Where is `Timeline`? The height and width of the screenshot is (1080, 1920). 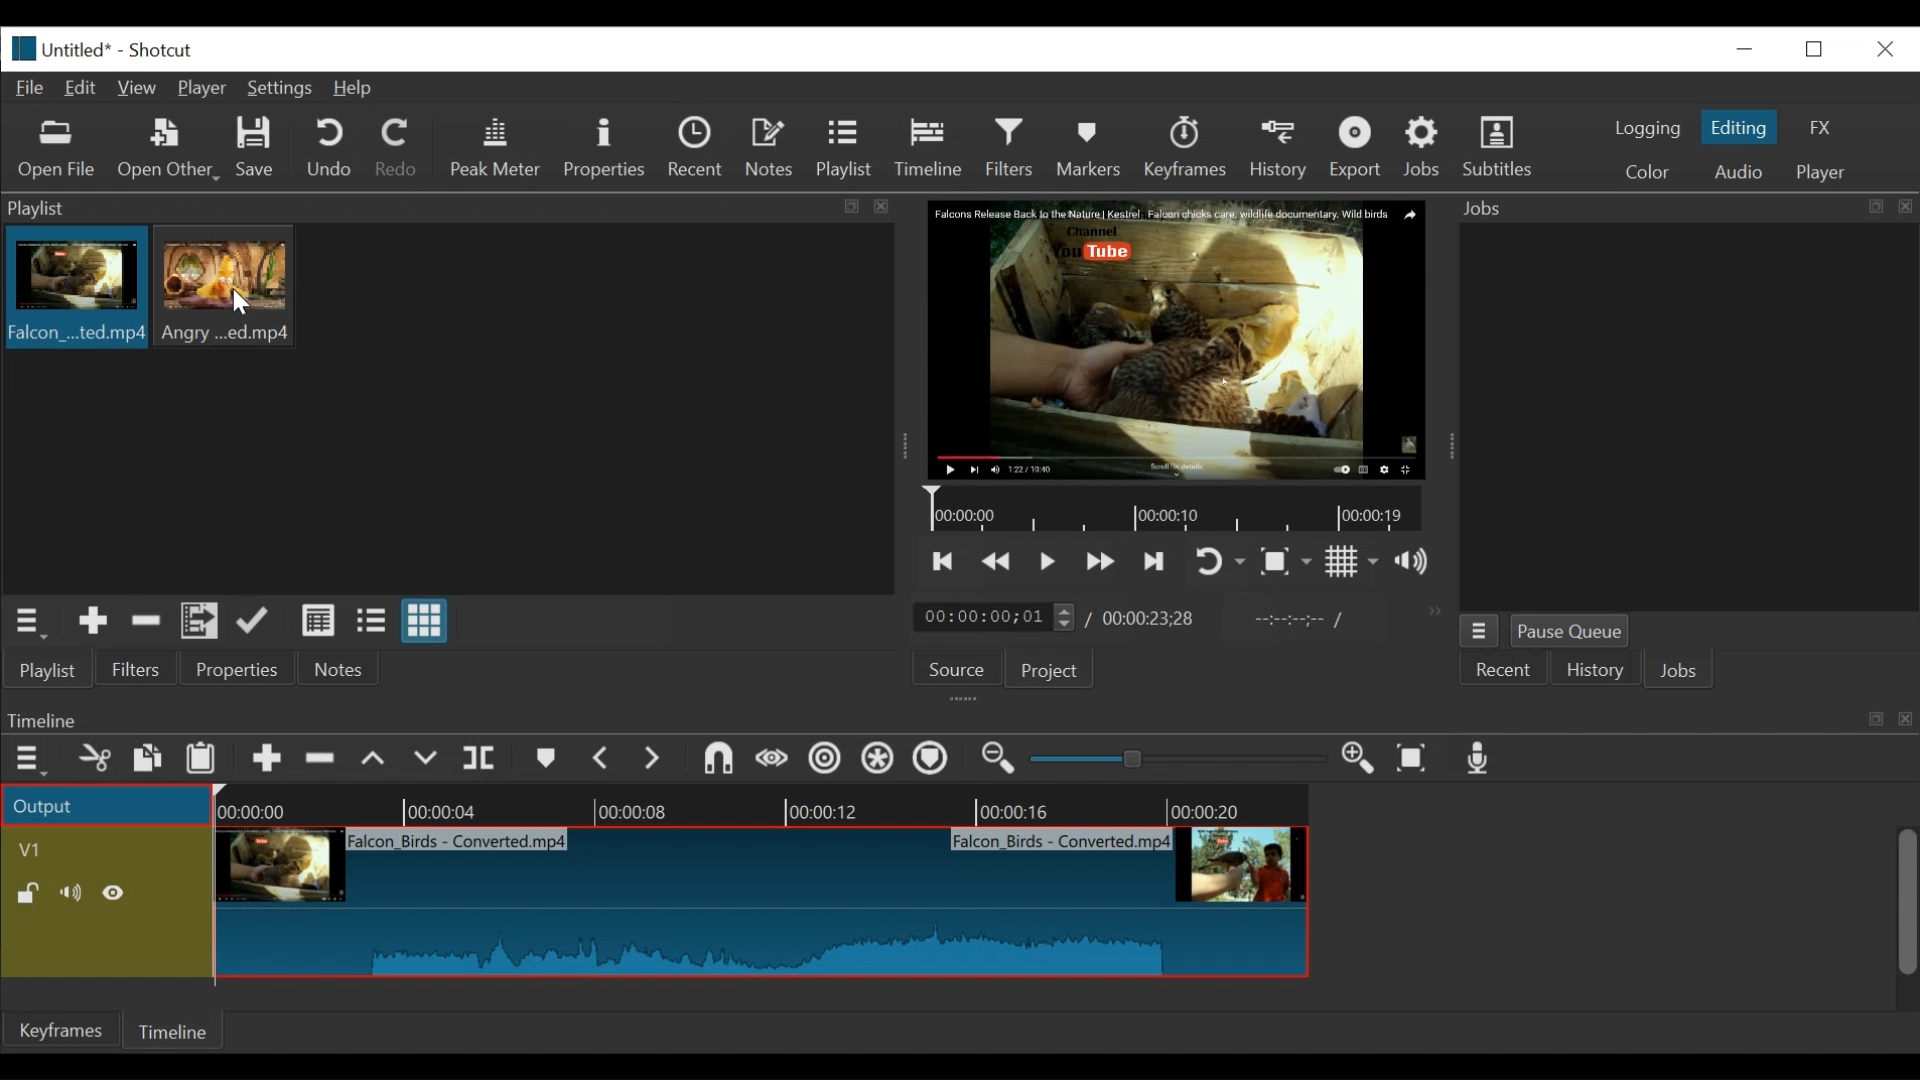 Timeline is located at coordinates (934, 144).